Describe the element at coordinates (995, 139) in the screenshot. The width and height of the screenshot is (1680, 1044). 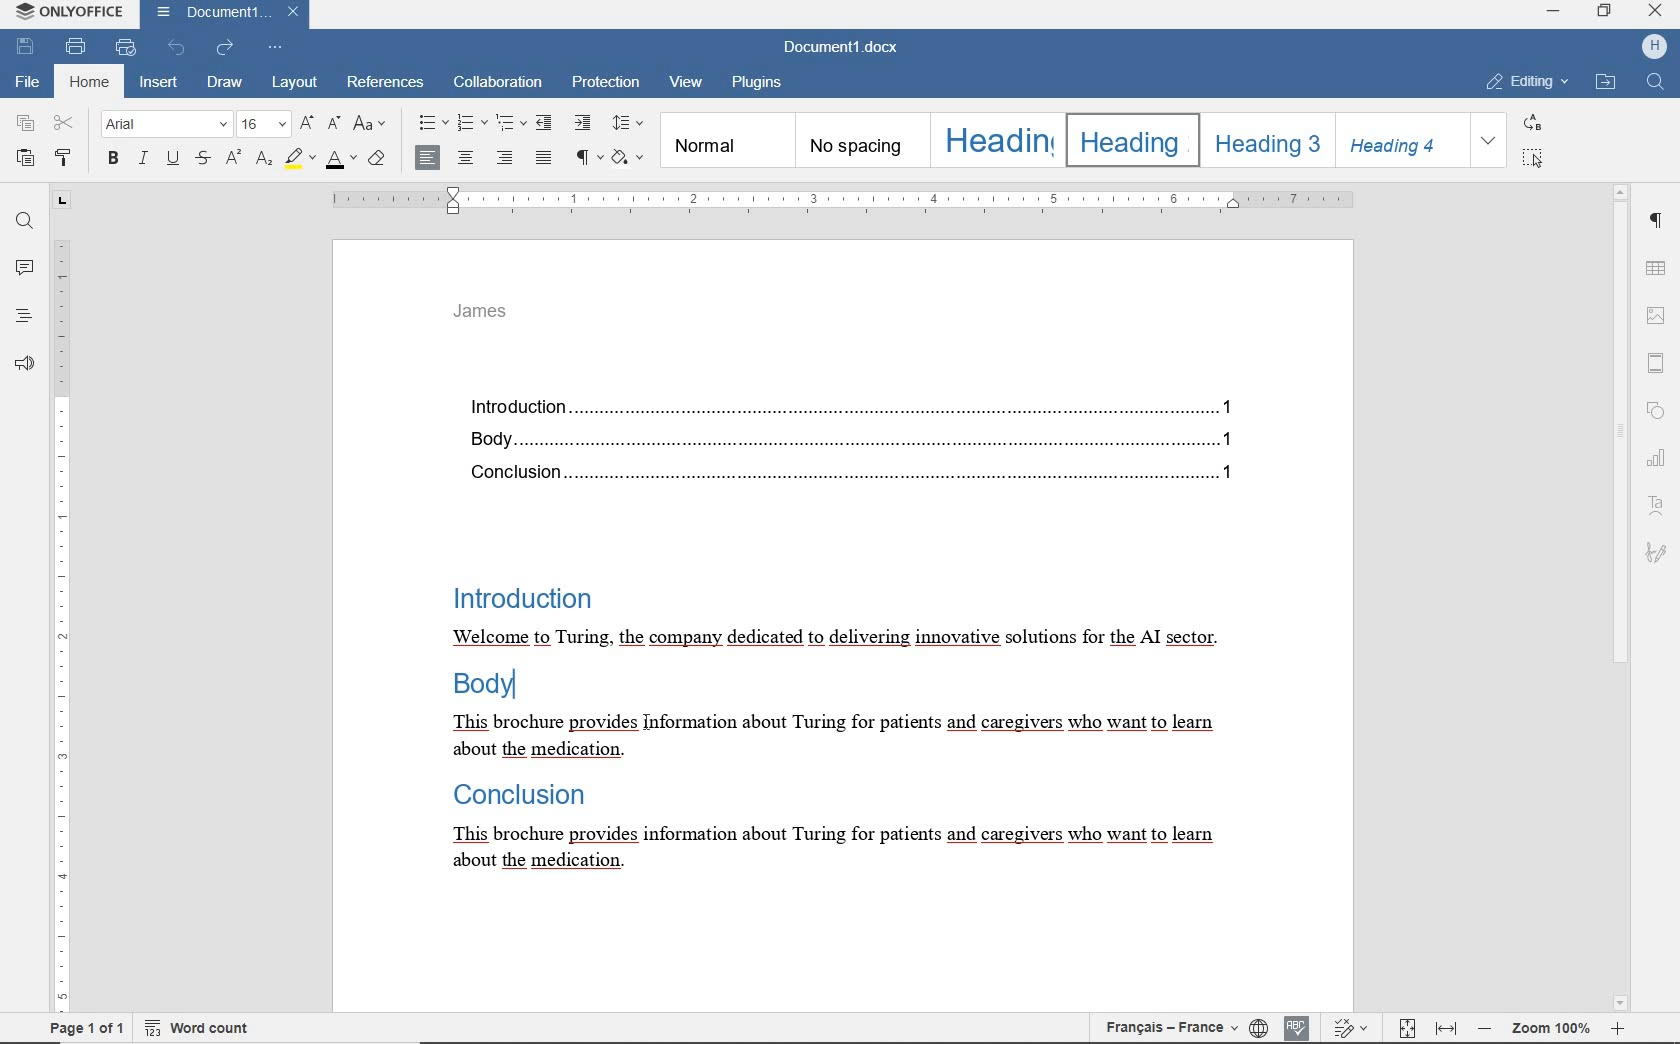
I see `HEADING 1` at that location.